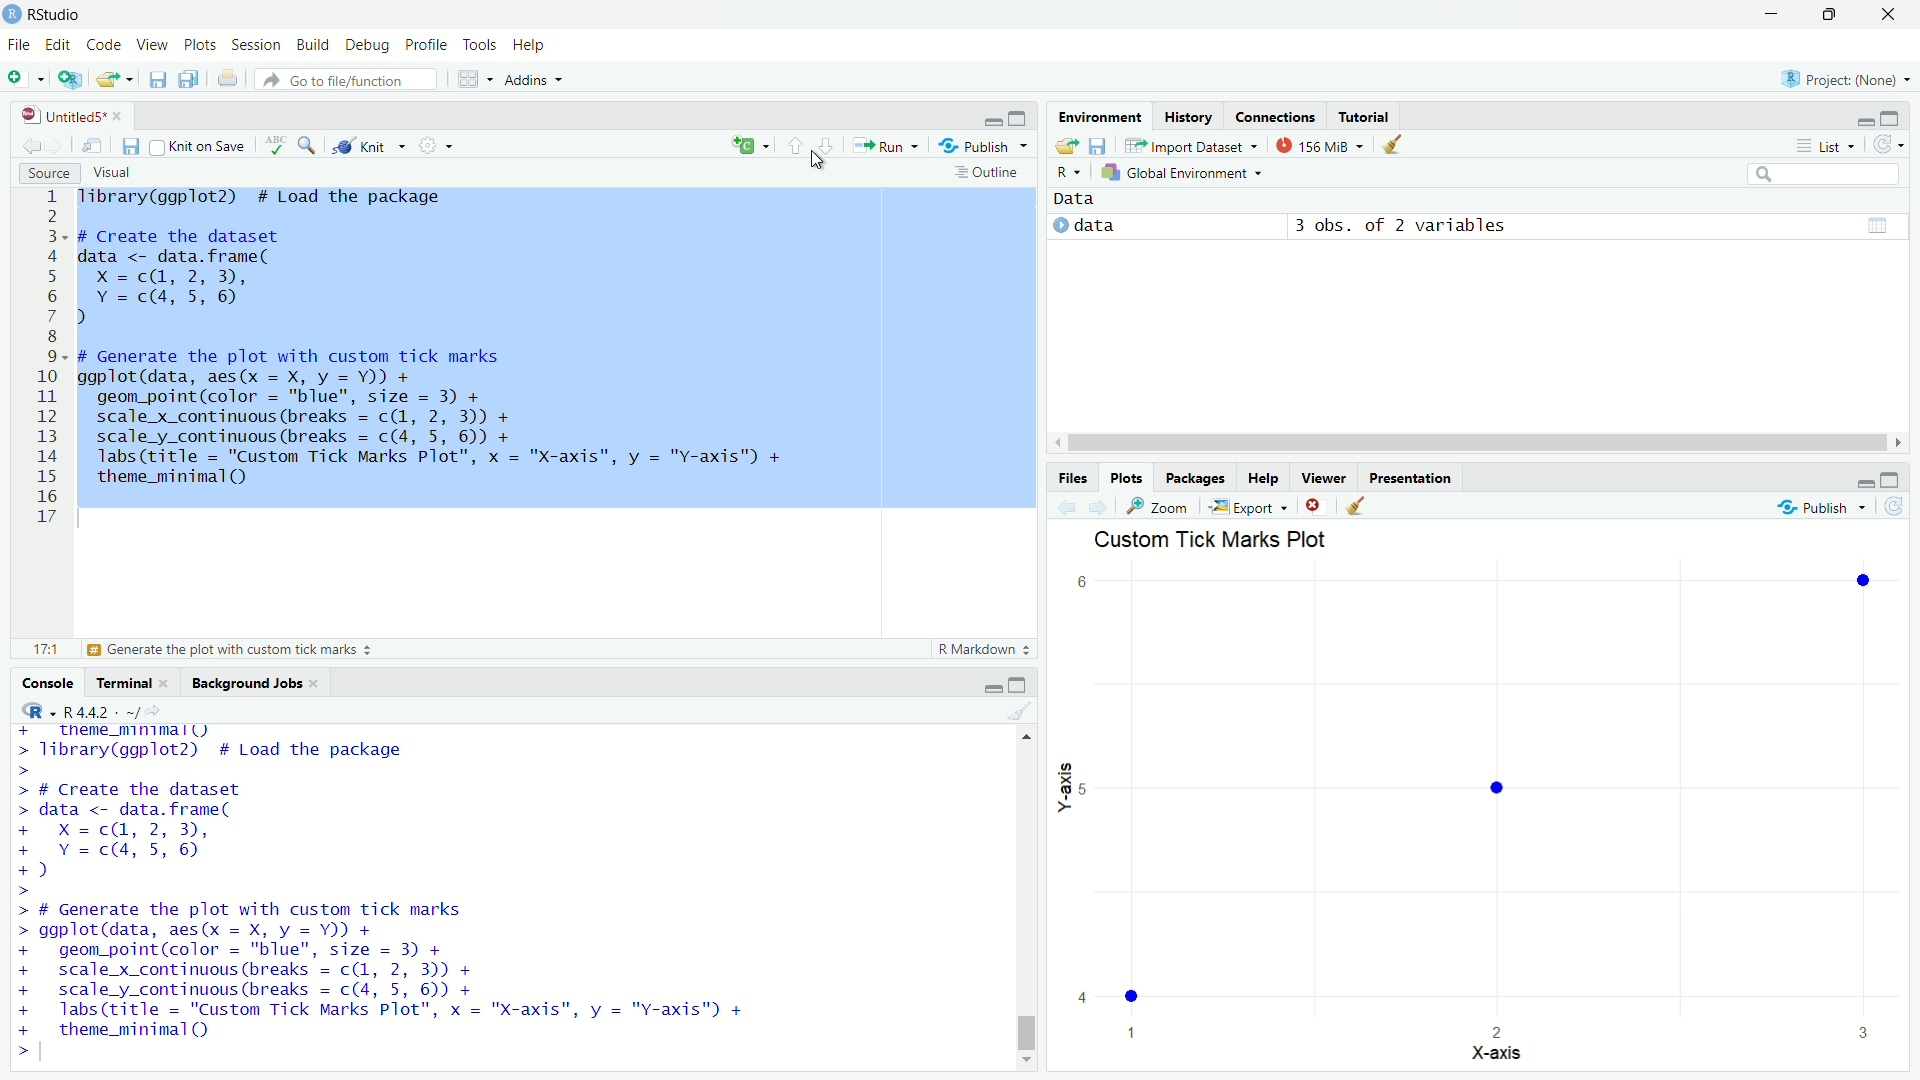 Image resolution: width=1920 pixels, height=1080 pixels. I want to click on previous plot, so click(1060, 506).